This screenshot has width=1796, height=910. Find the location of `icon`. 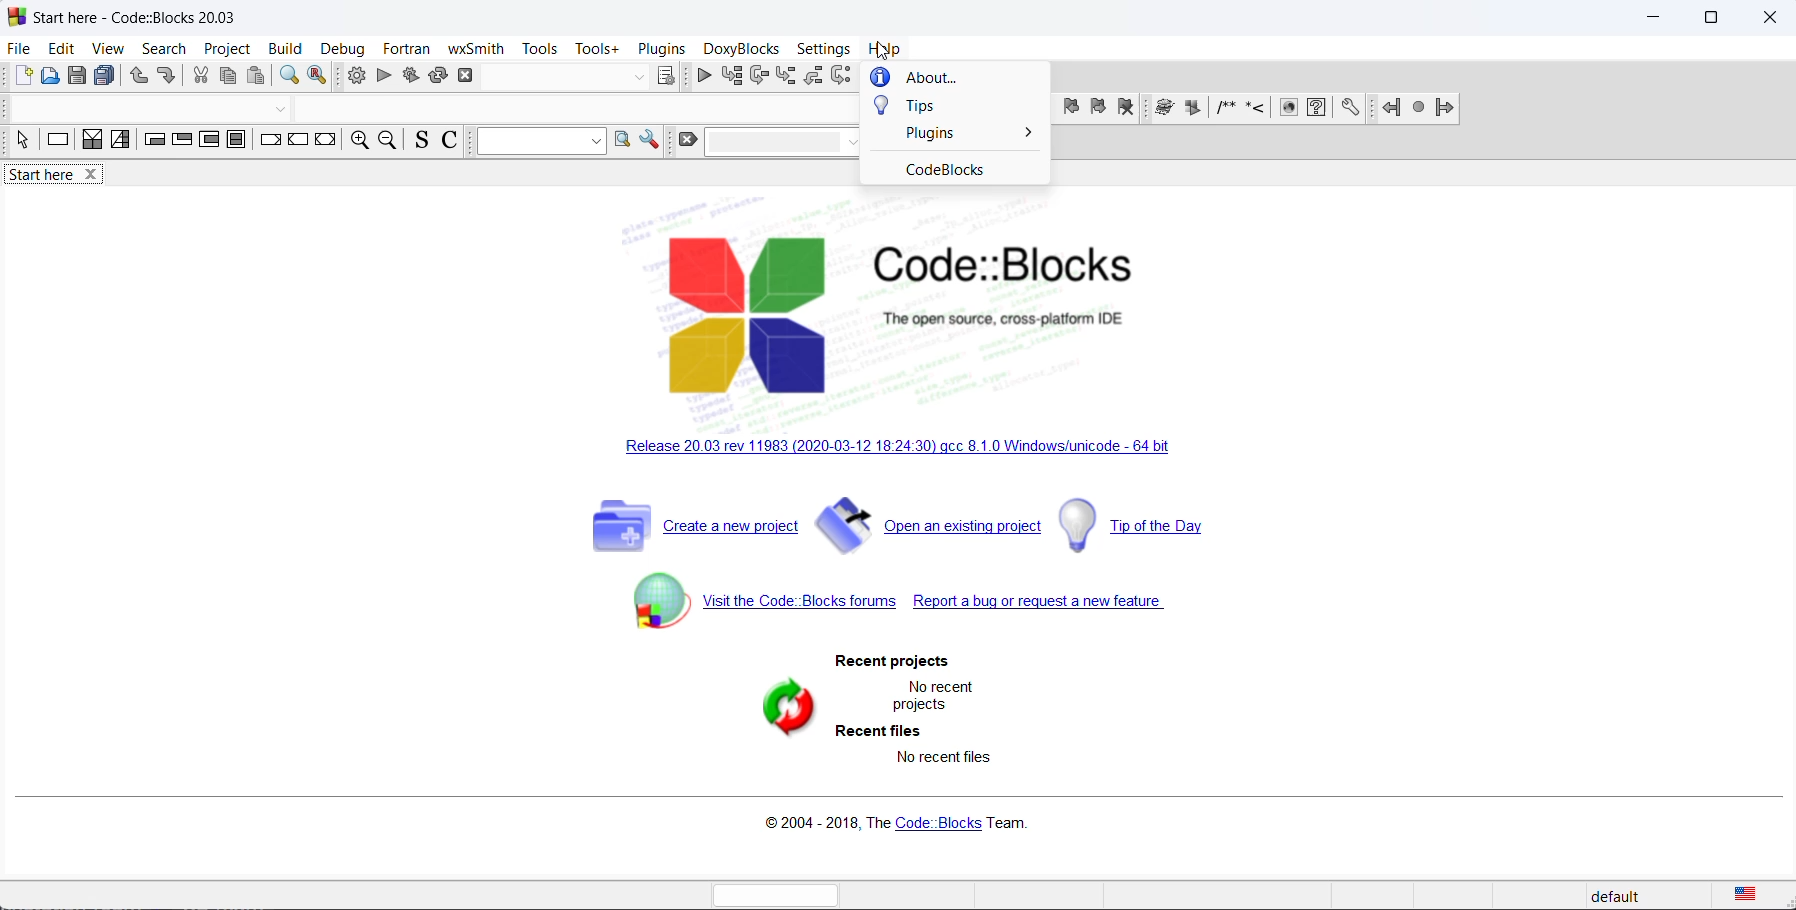

icon is located at coordinates (1195, 110).